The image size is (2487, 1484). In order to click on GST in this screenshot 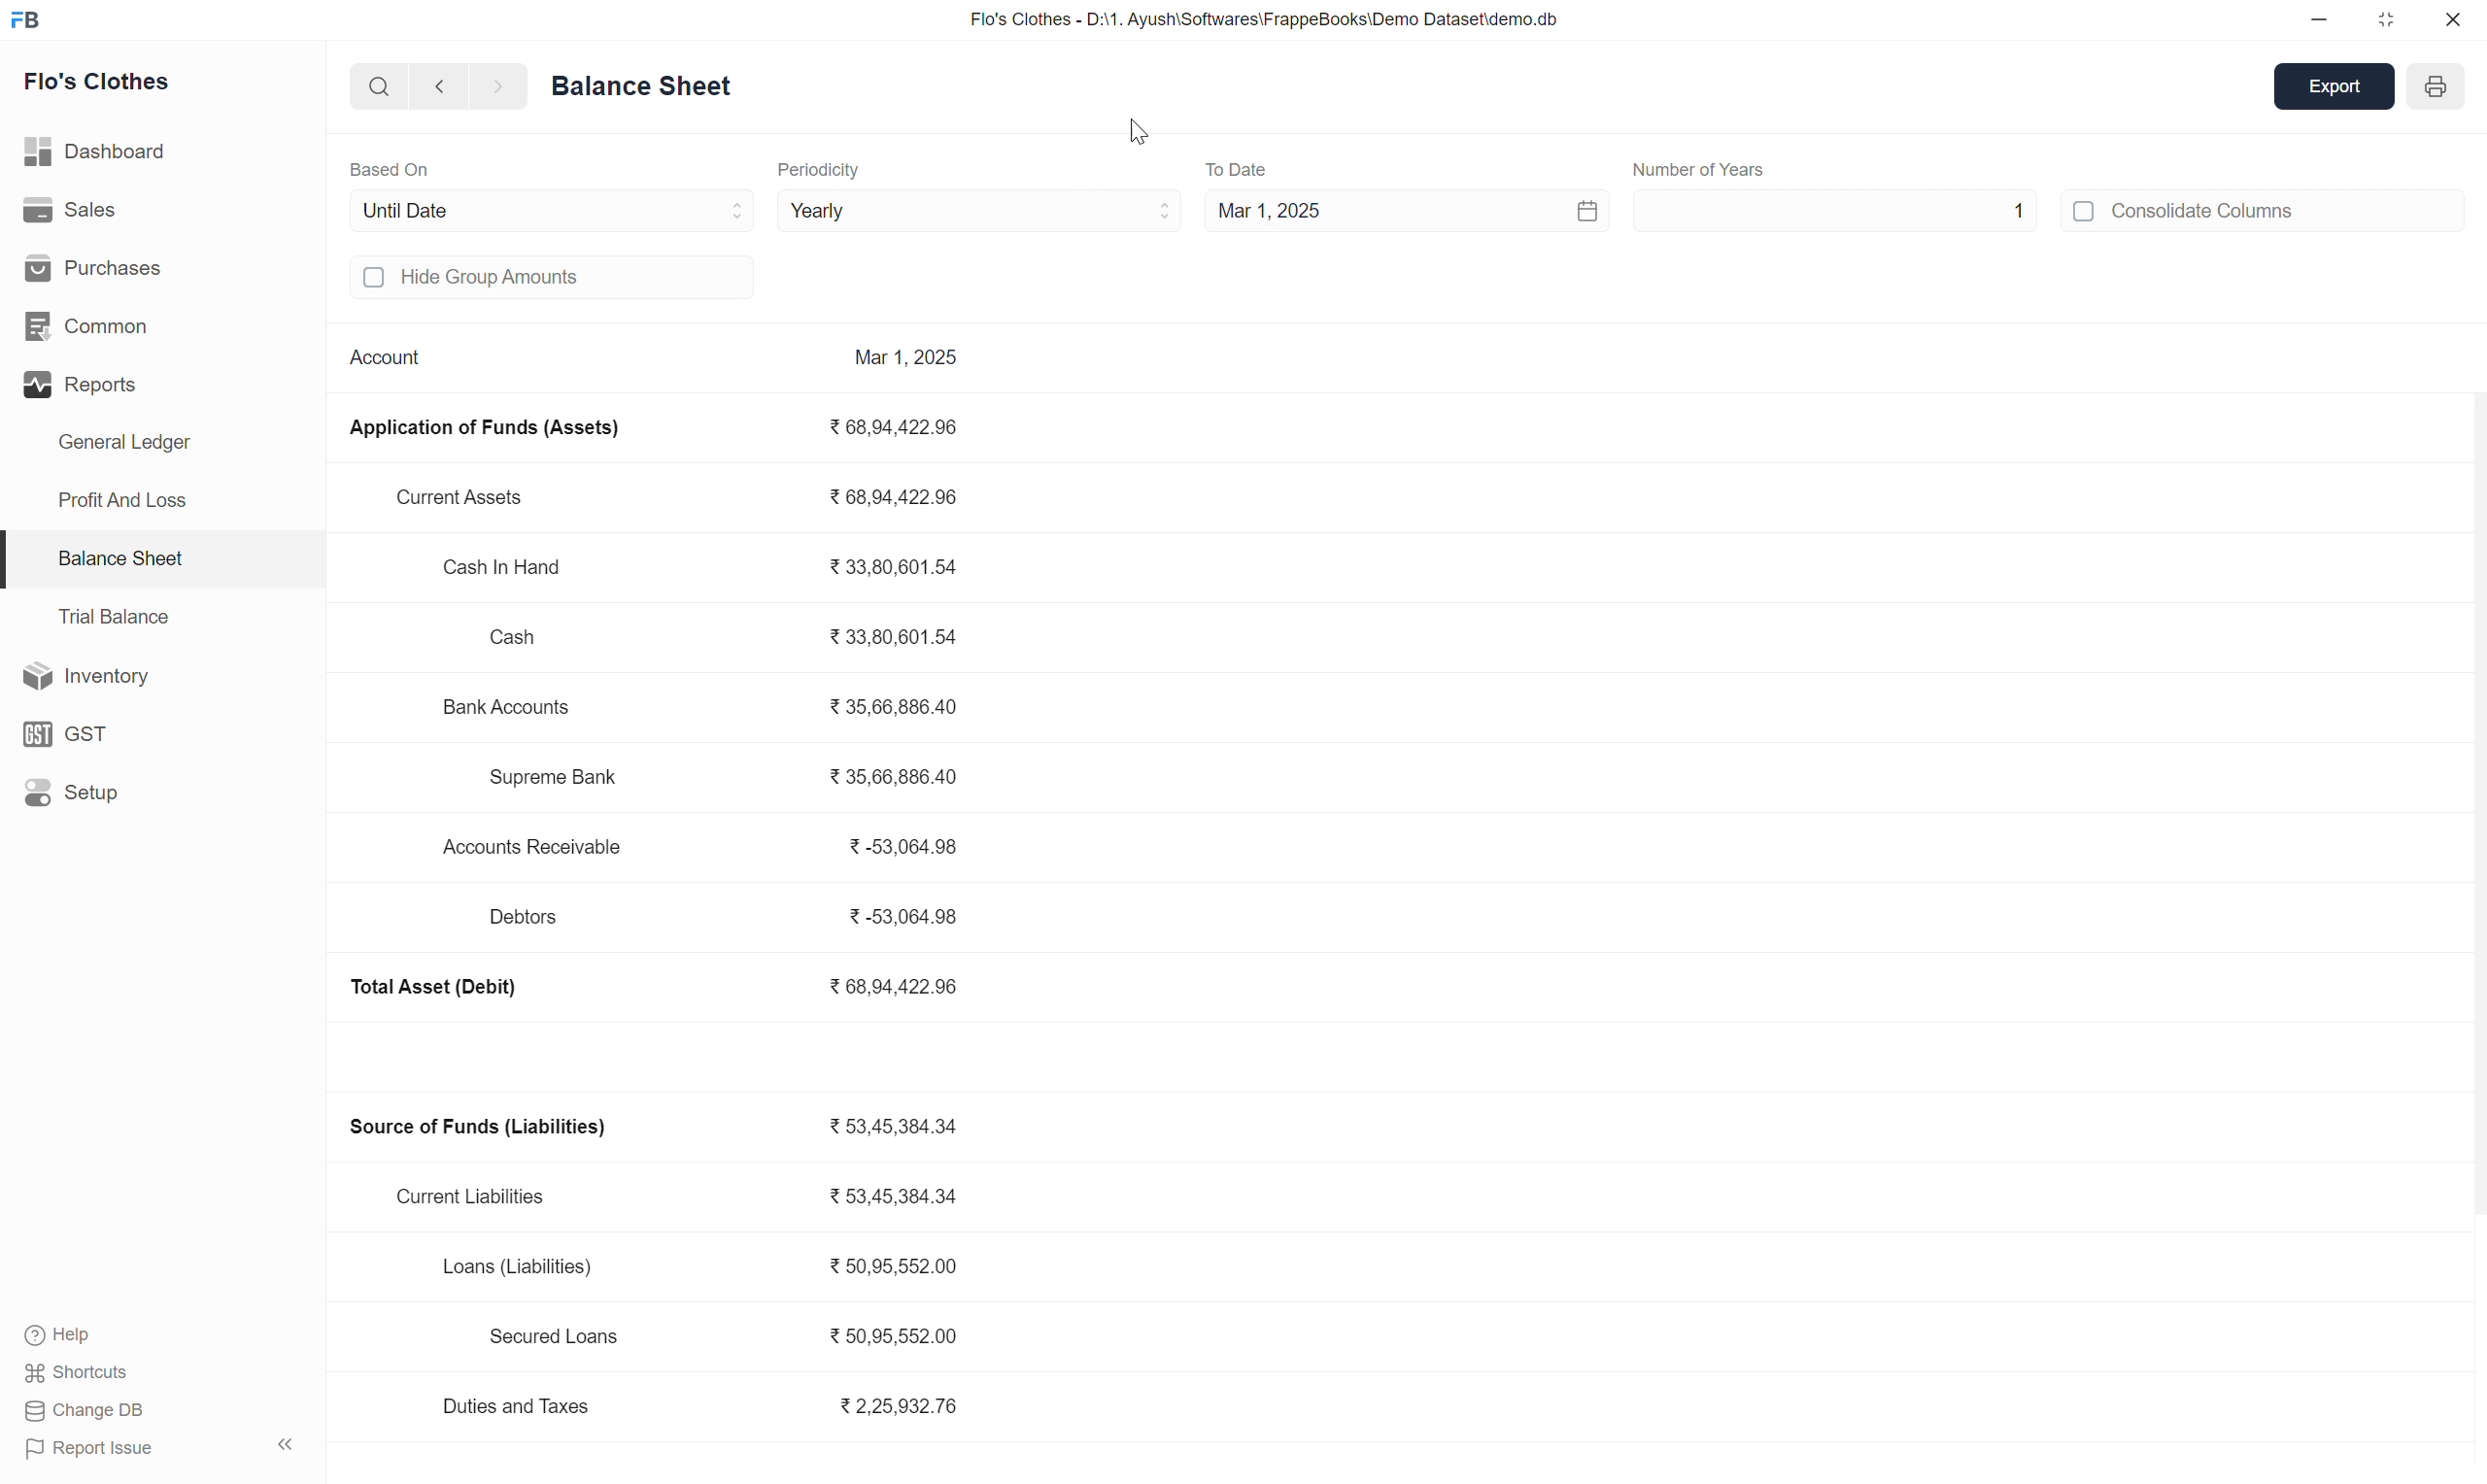, I will do `click(72, 729)`.